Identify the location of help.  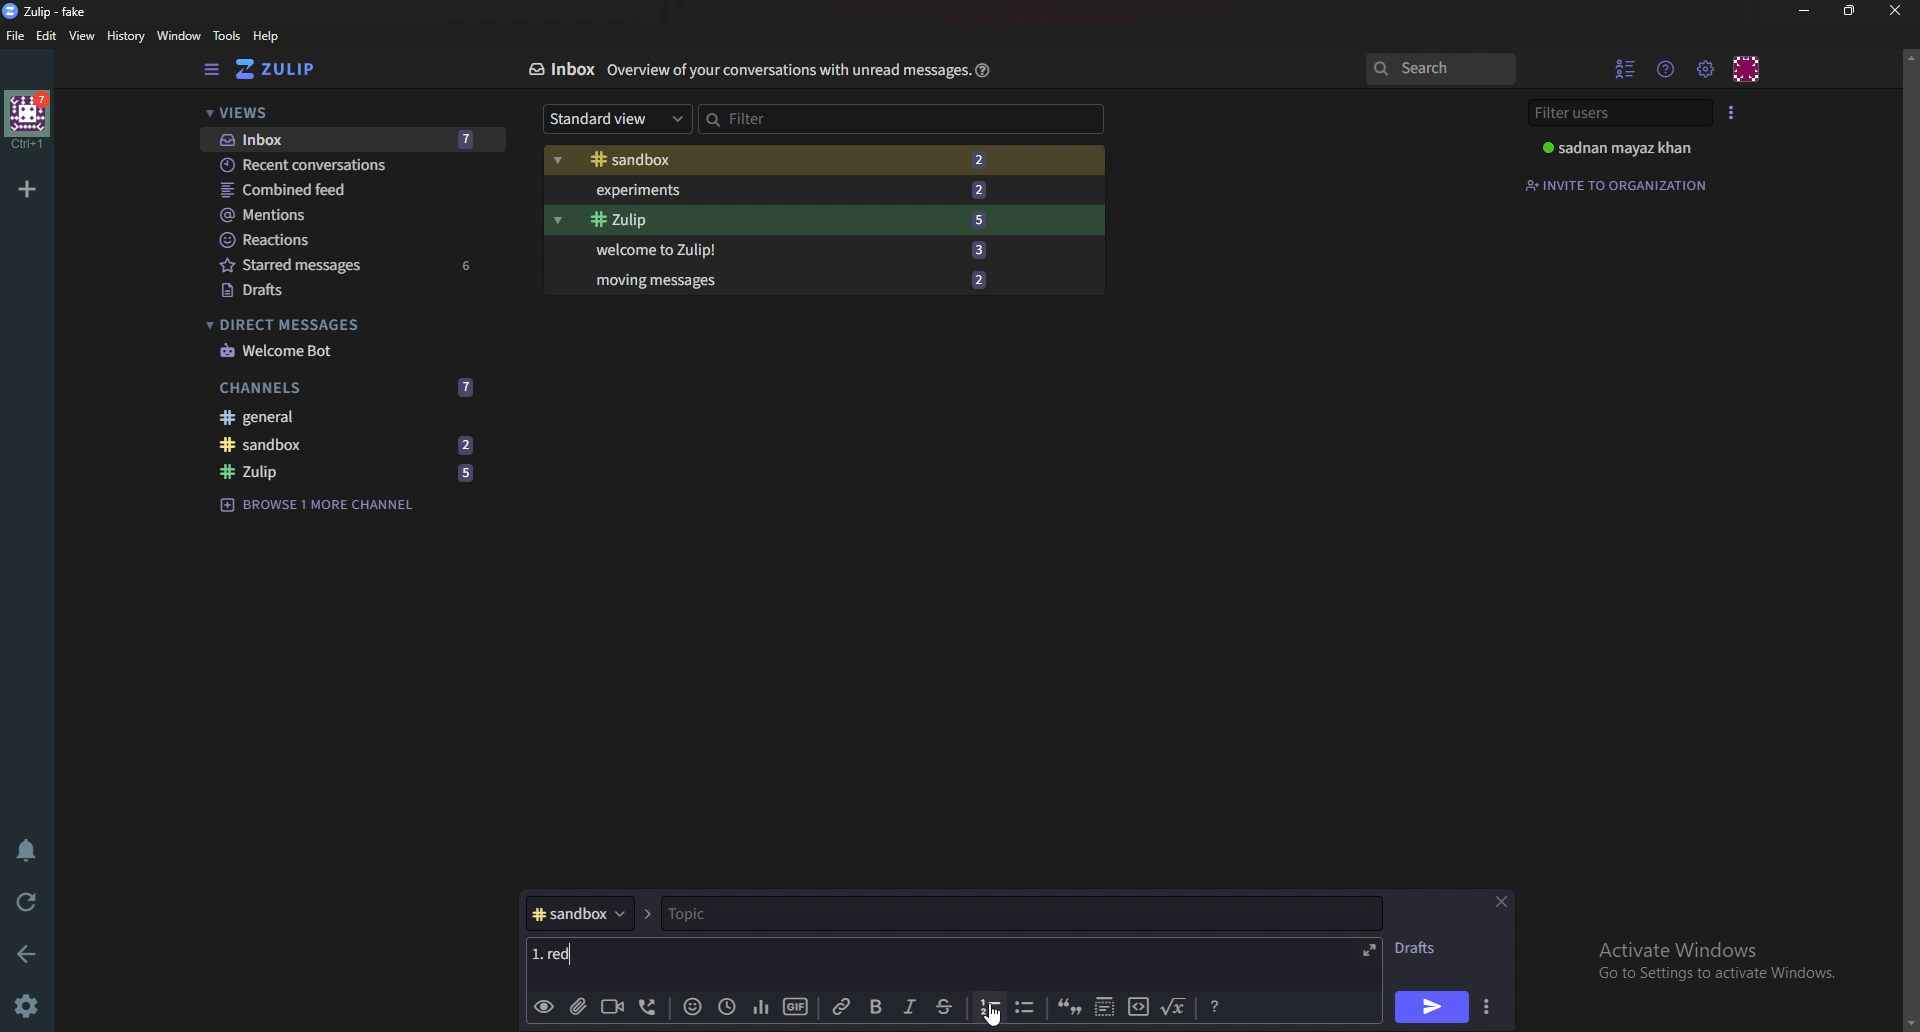
(266, 37).